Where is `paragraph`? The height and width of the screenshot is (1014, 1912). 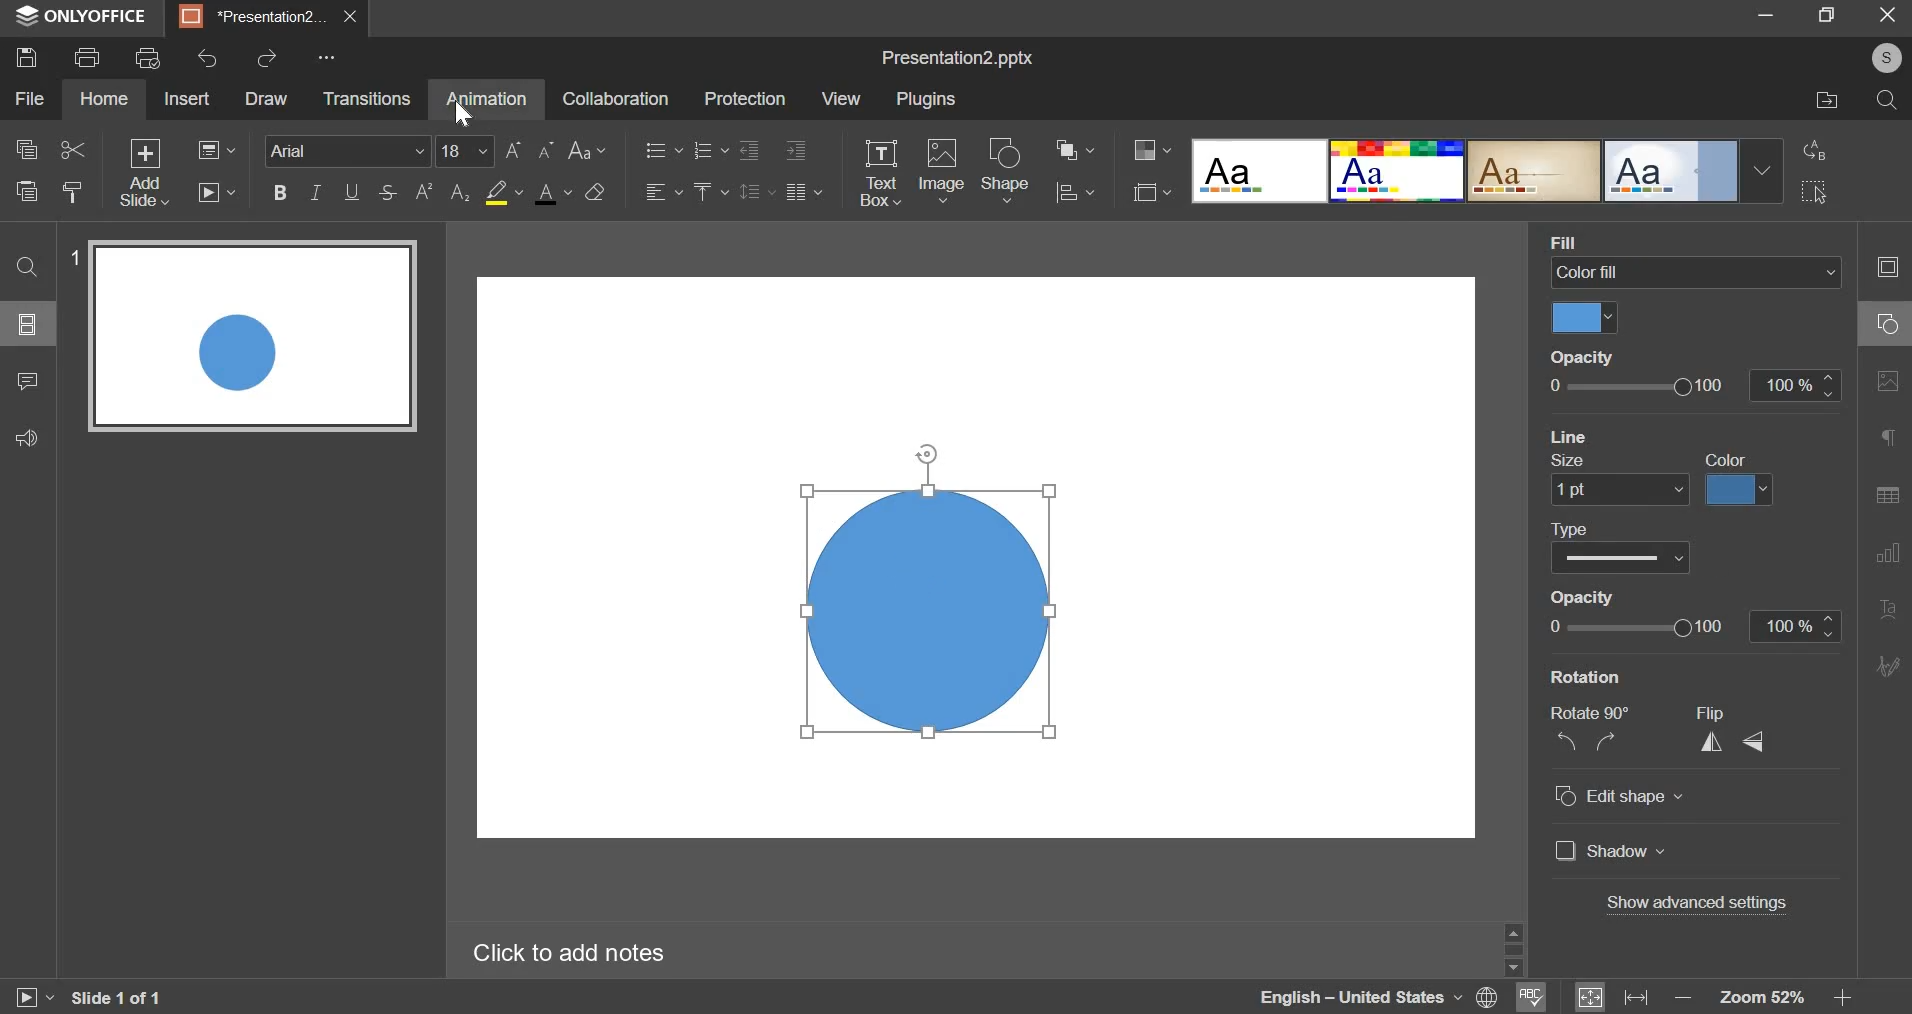 paragraph is located at coordinates (807, 191).